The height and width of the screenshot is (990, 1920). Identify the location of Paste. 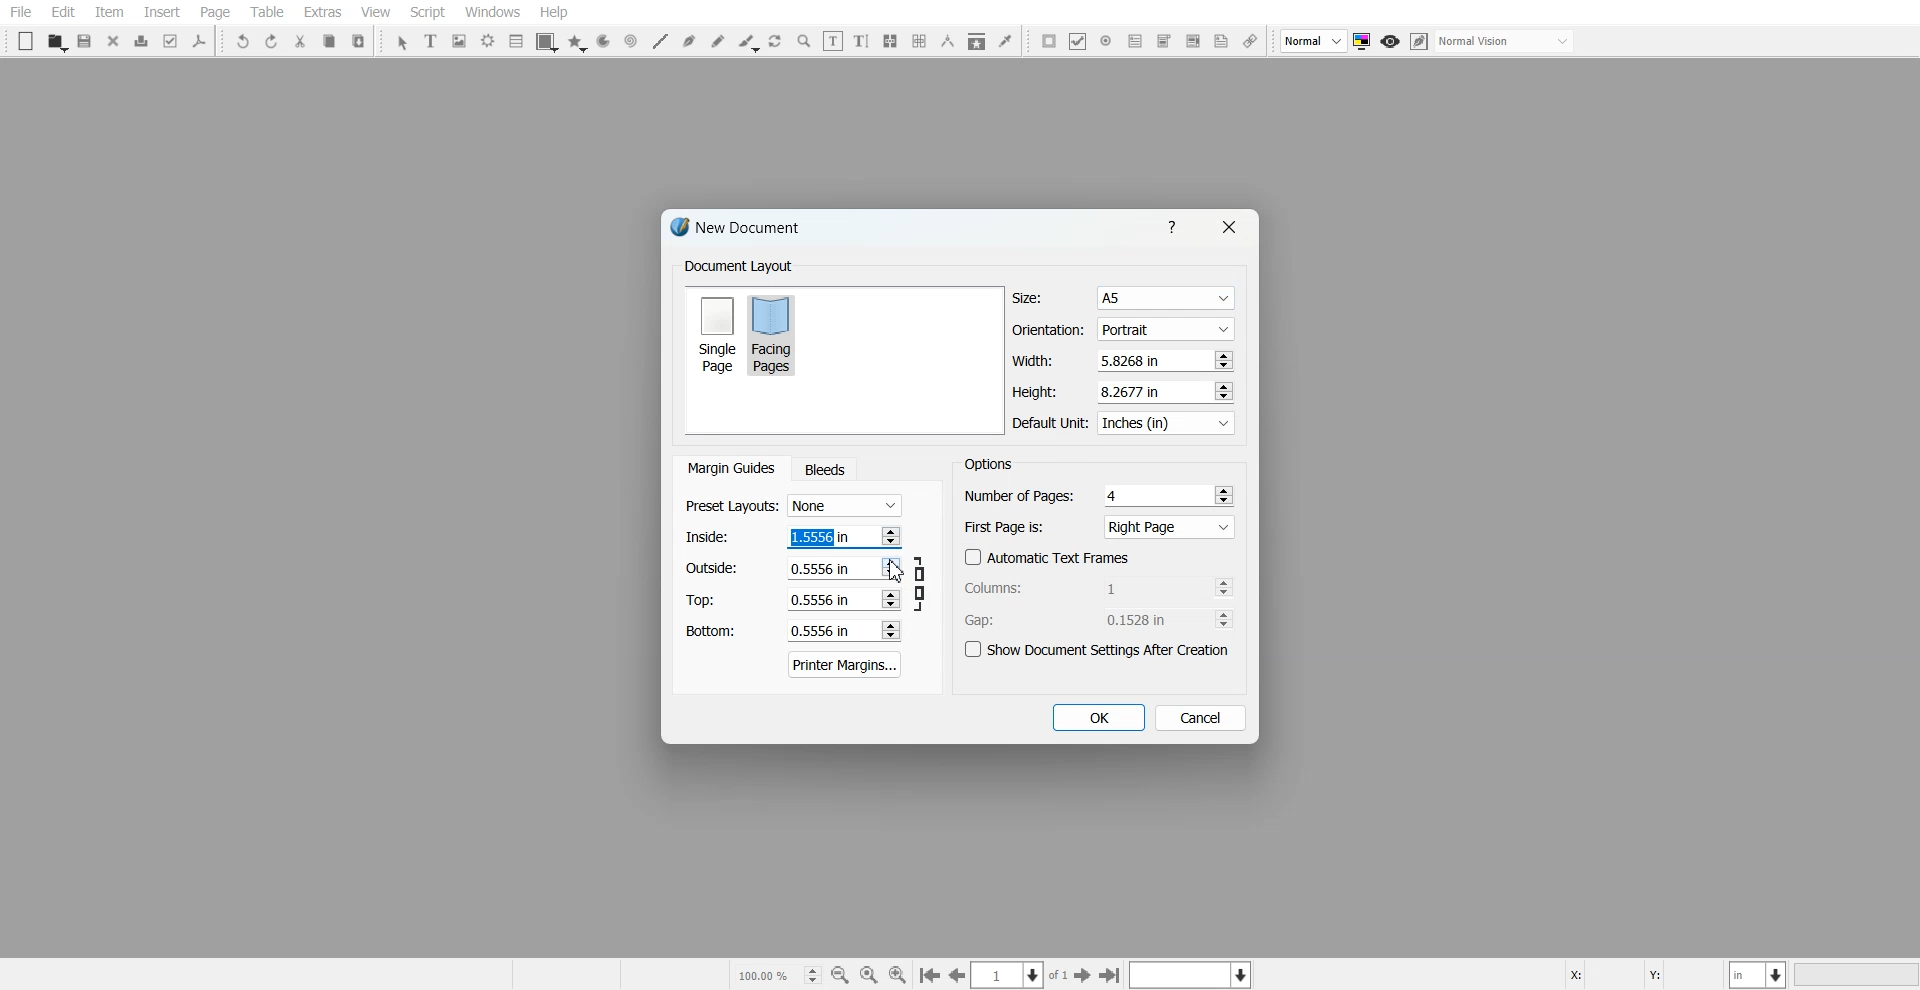
(359, 40).